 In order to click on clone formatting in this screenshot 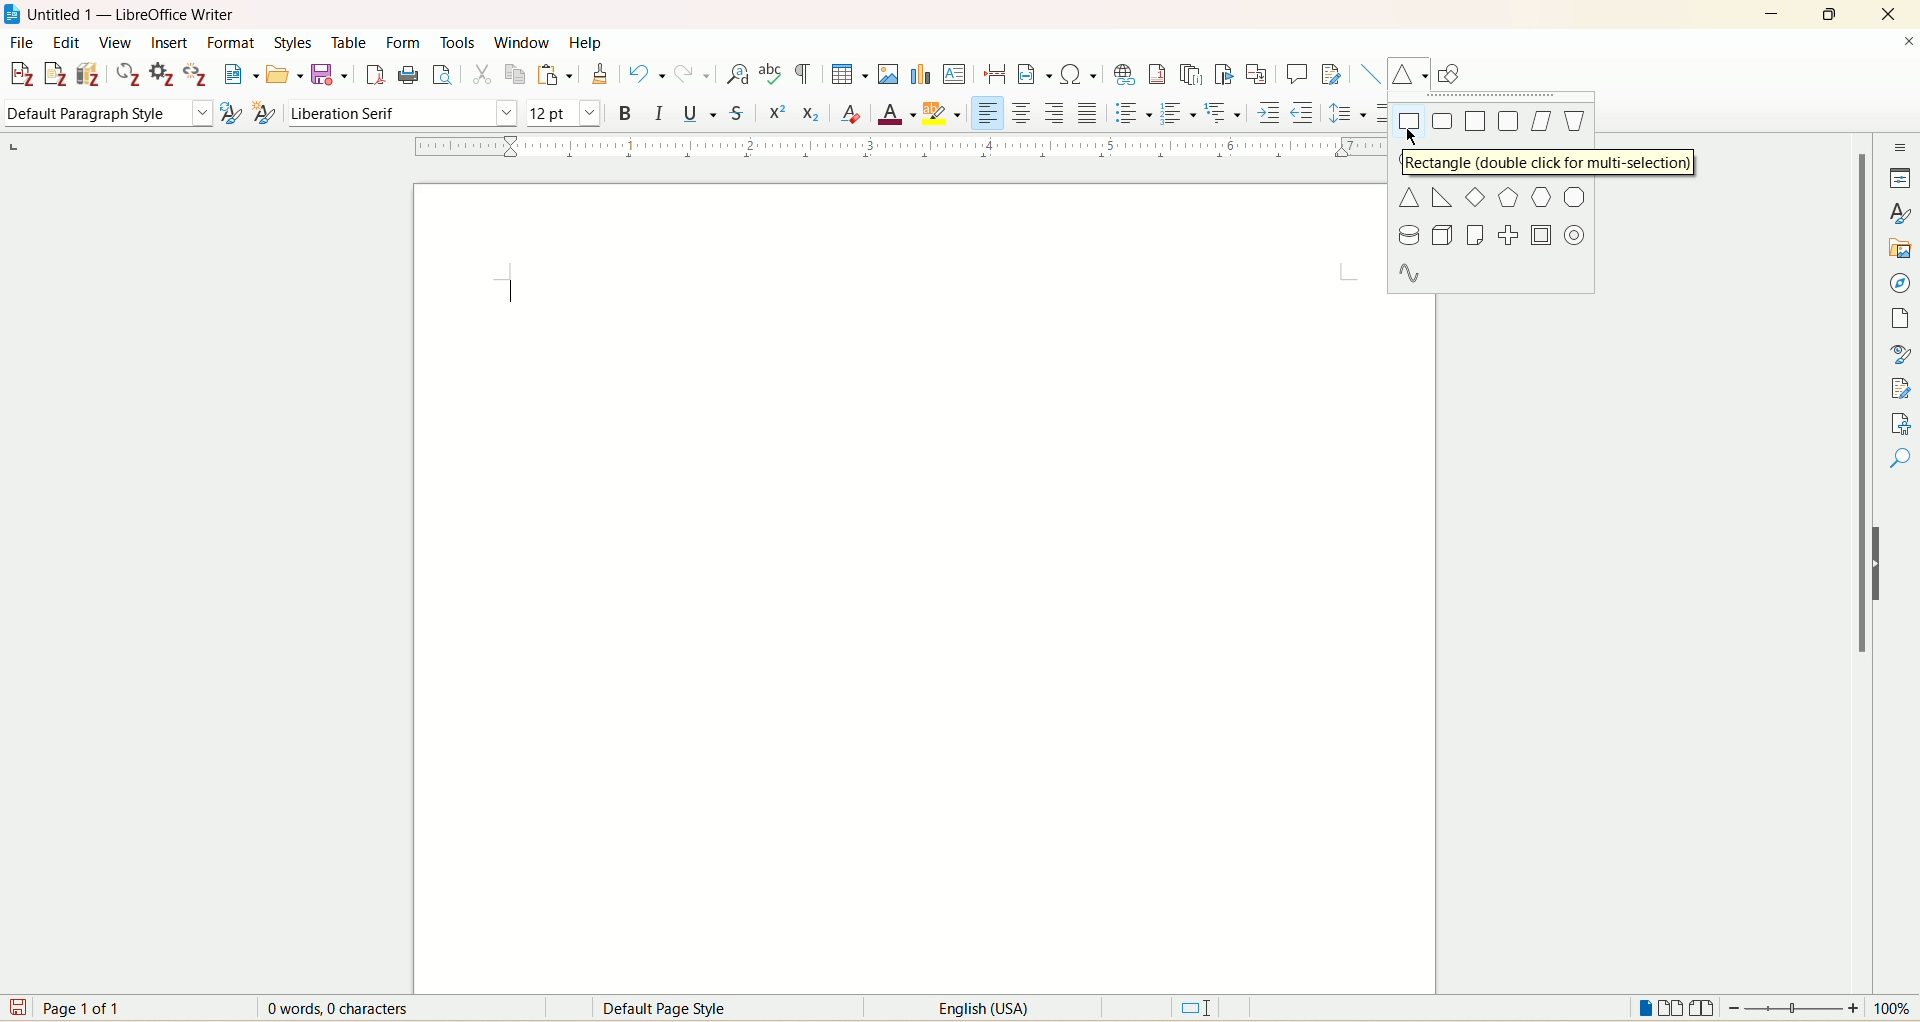, I will do `click(600, 74)`.